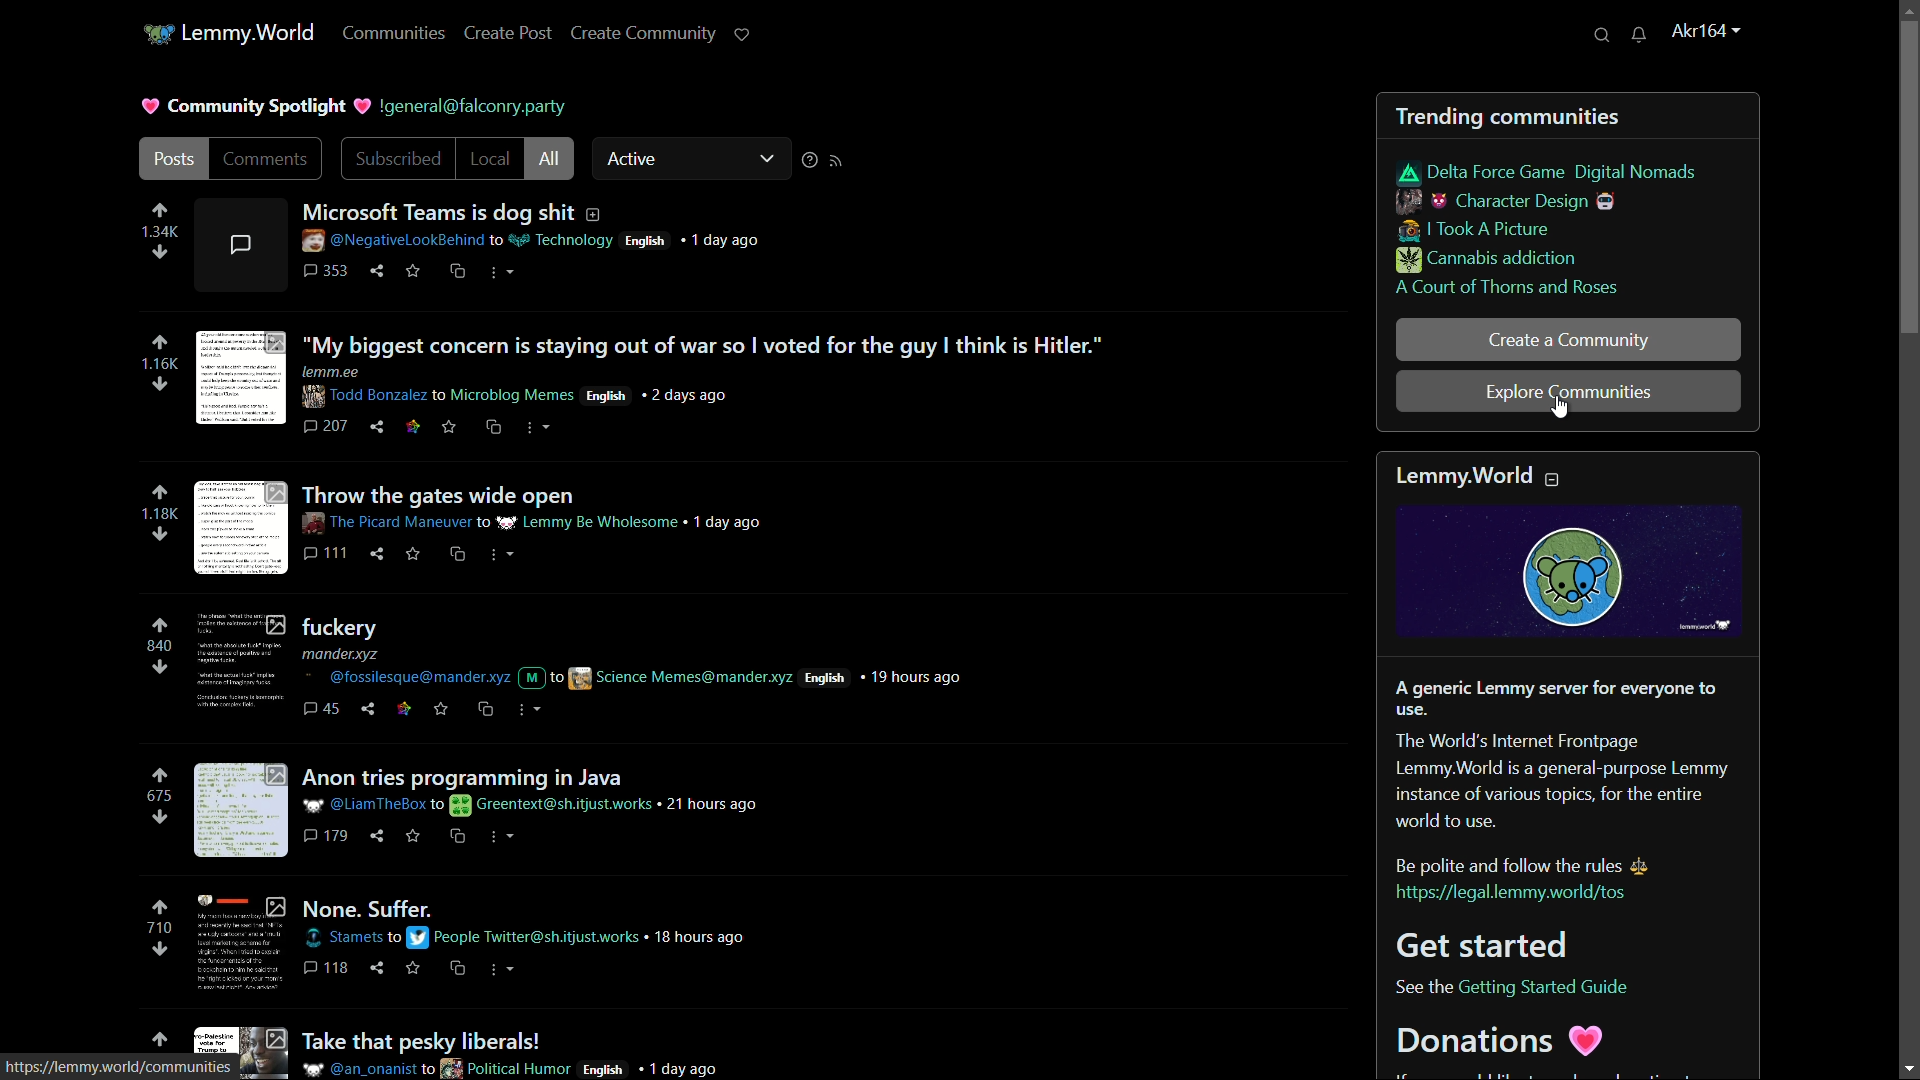 The height and width of the screenshot is (1080, 1920). What do you see at coordinates (1422, 984) in the screenshot?
I see `text` at bounding box center [1422, 984].